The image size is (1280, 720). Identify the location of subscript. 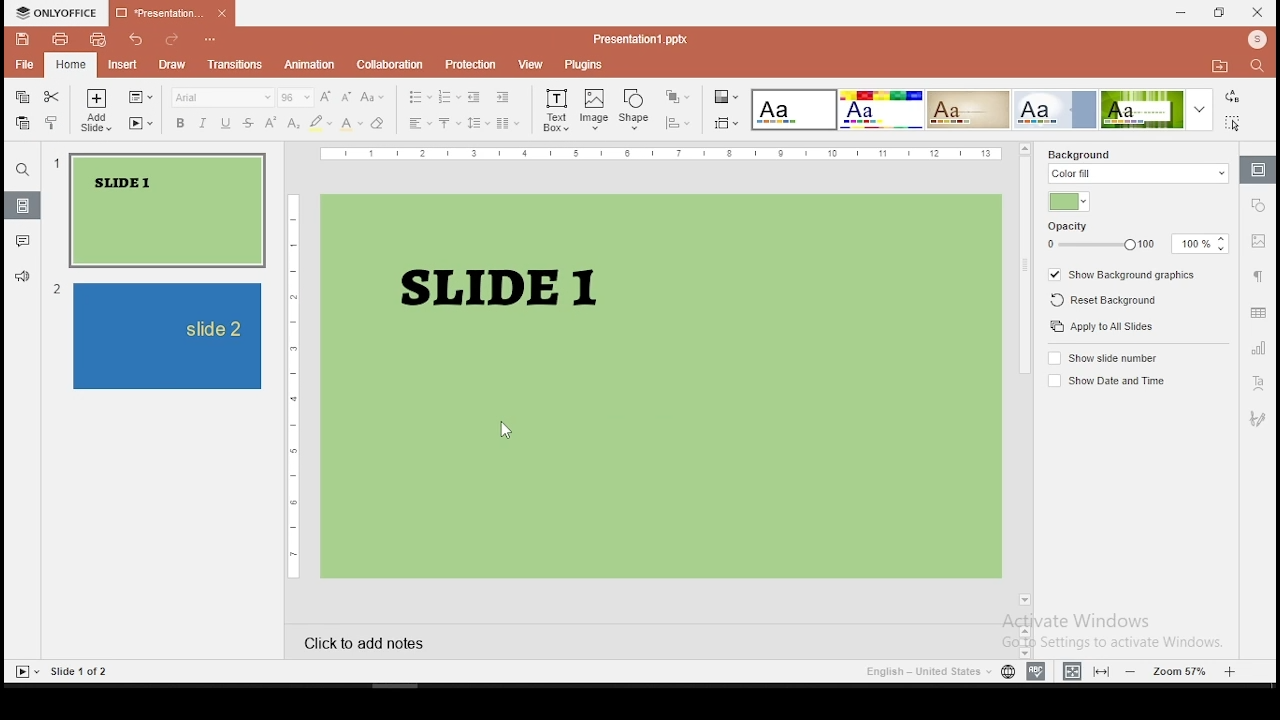
(294, 123).